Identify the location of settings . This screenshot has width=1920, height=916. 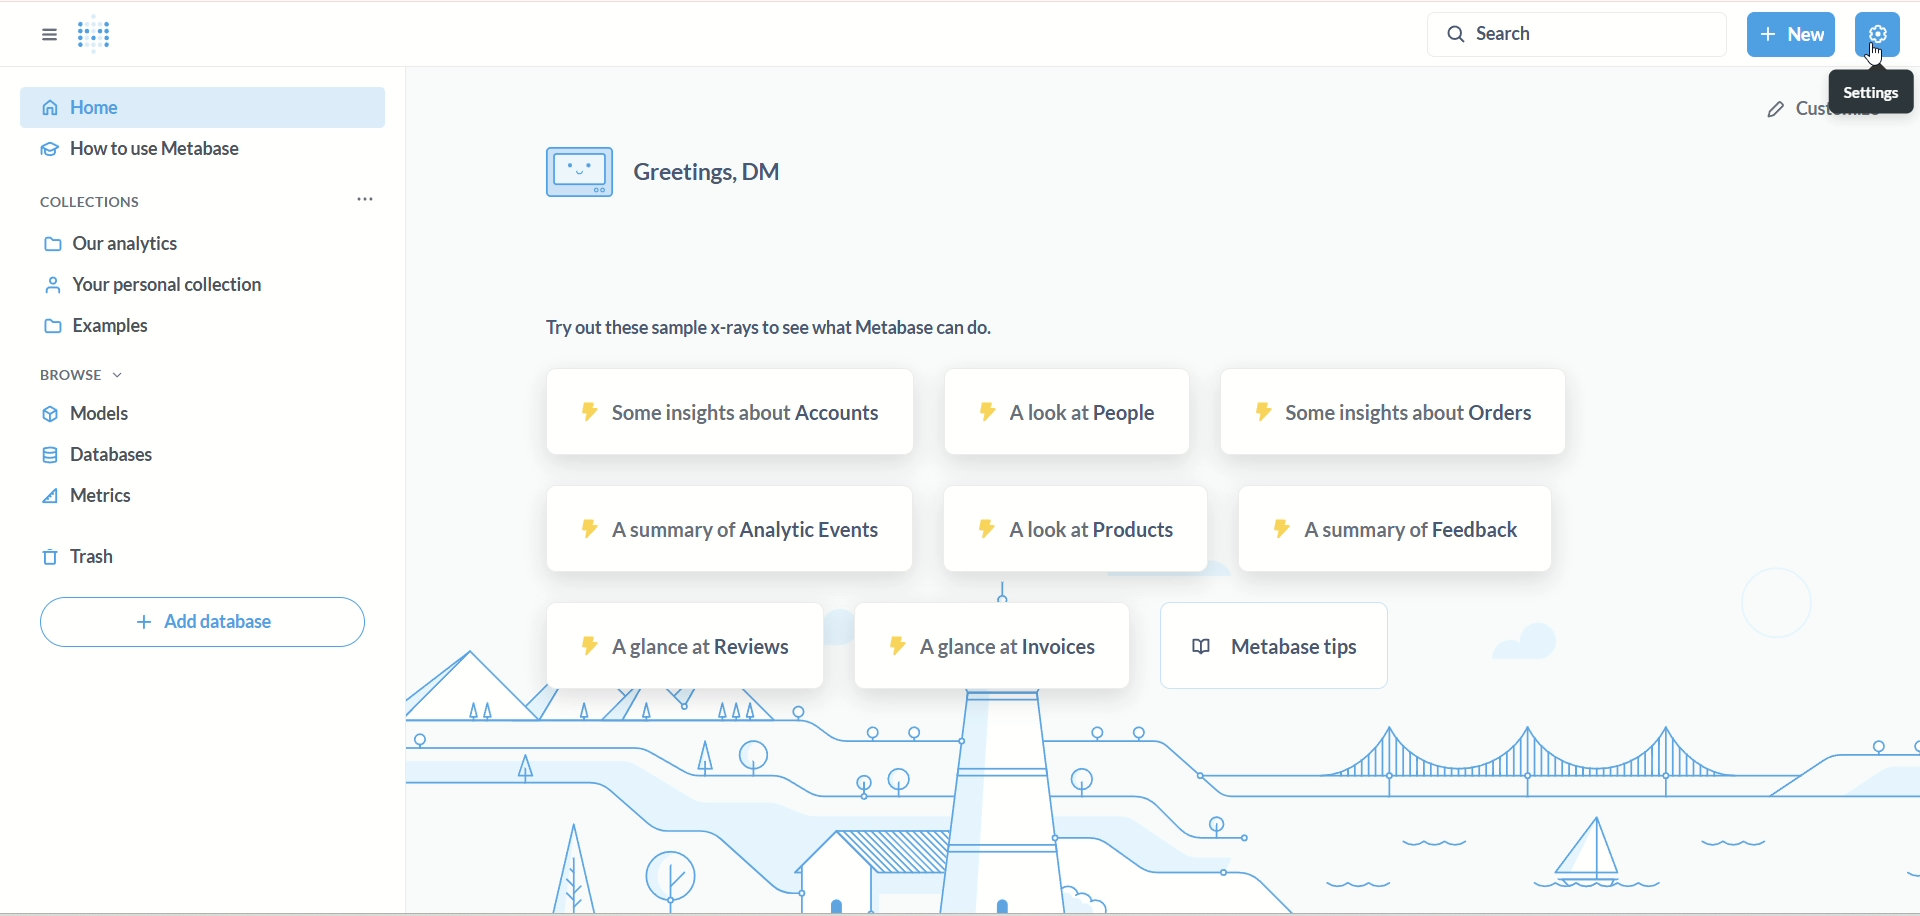
(1875, 91).